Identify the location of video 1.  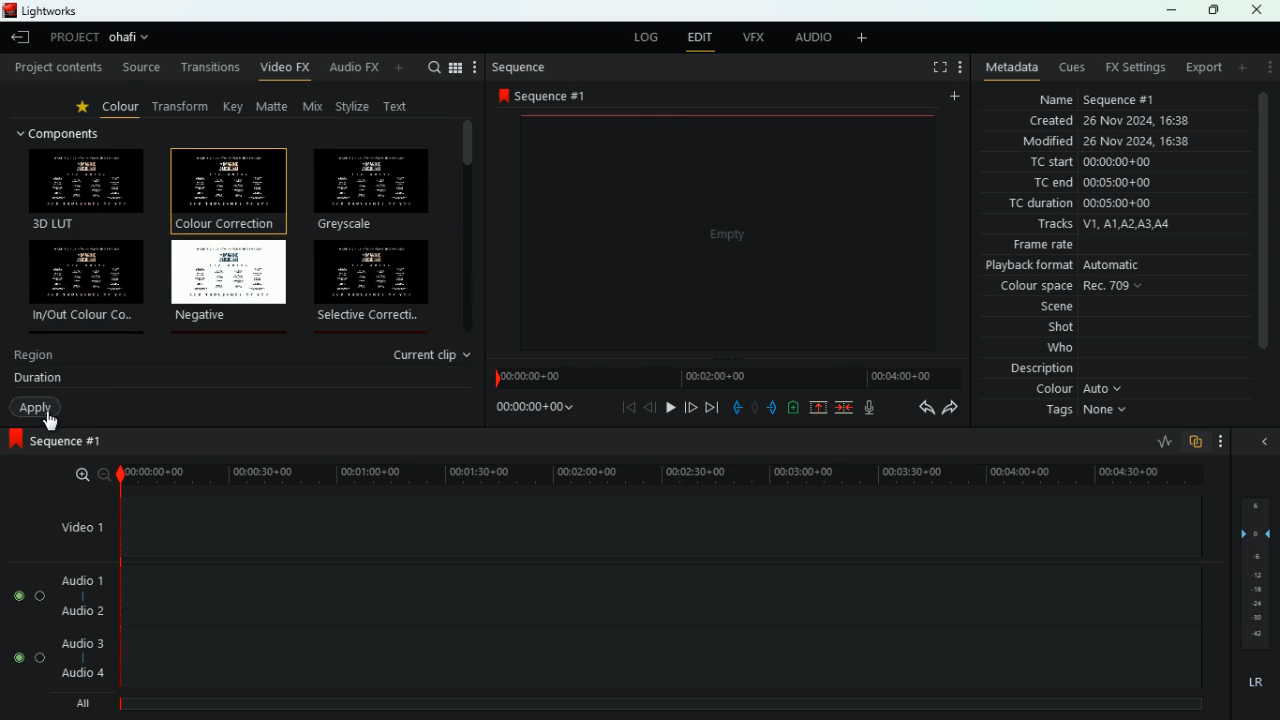
(78, 526).